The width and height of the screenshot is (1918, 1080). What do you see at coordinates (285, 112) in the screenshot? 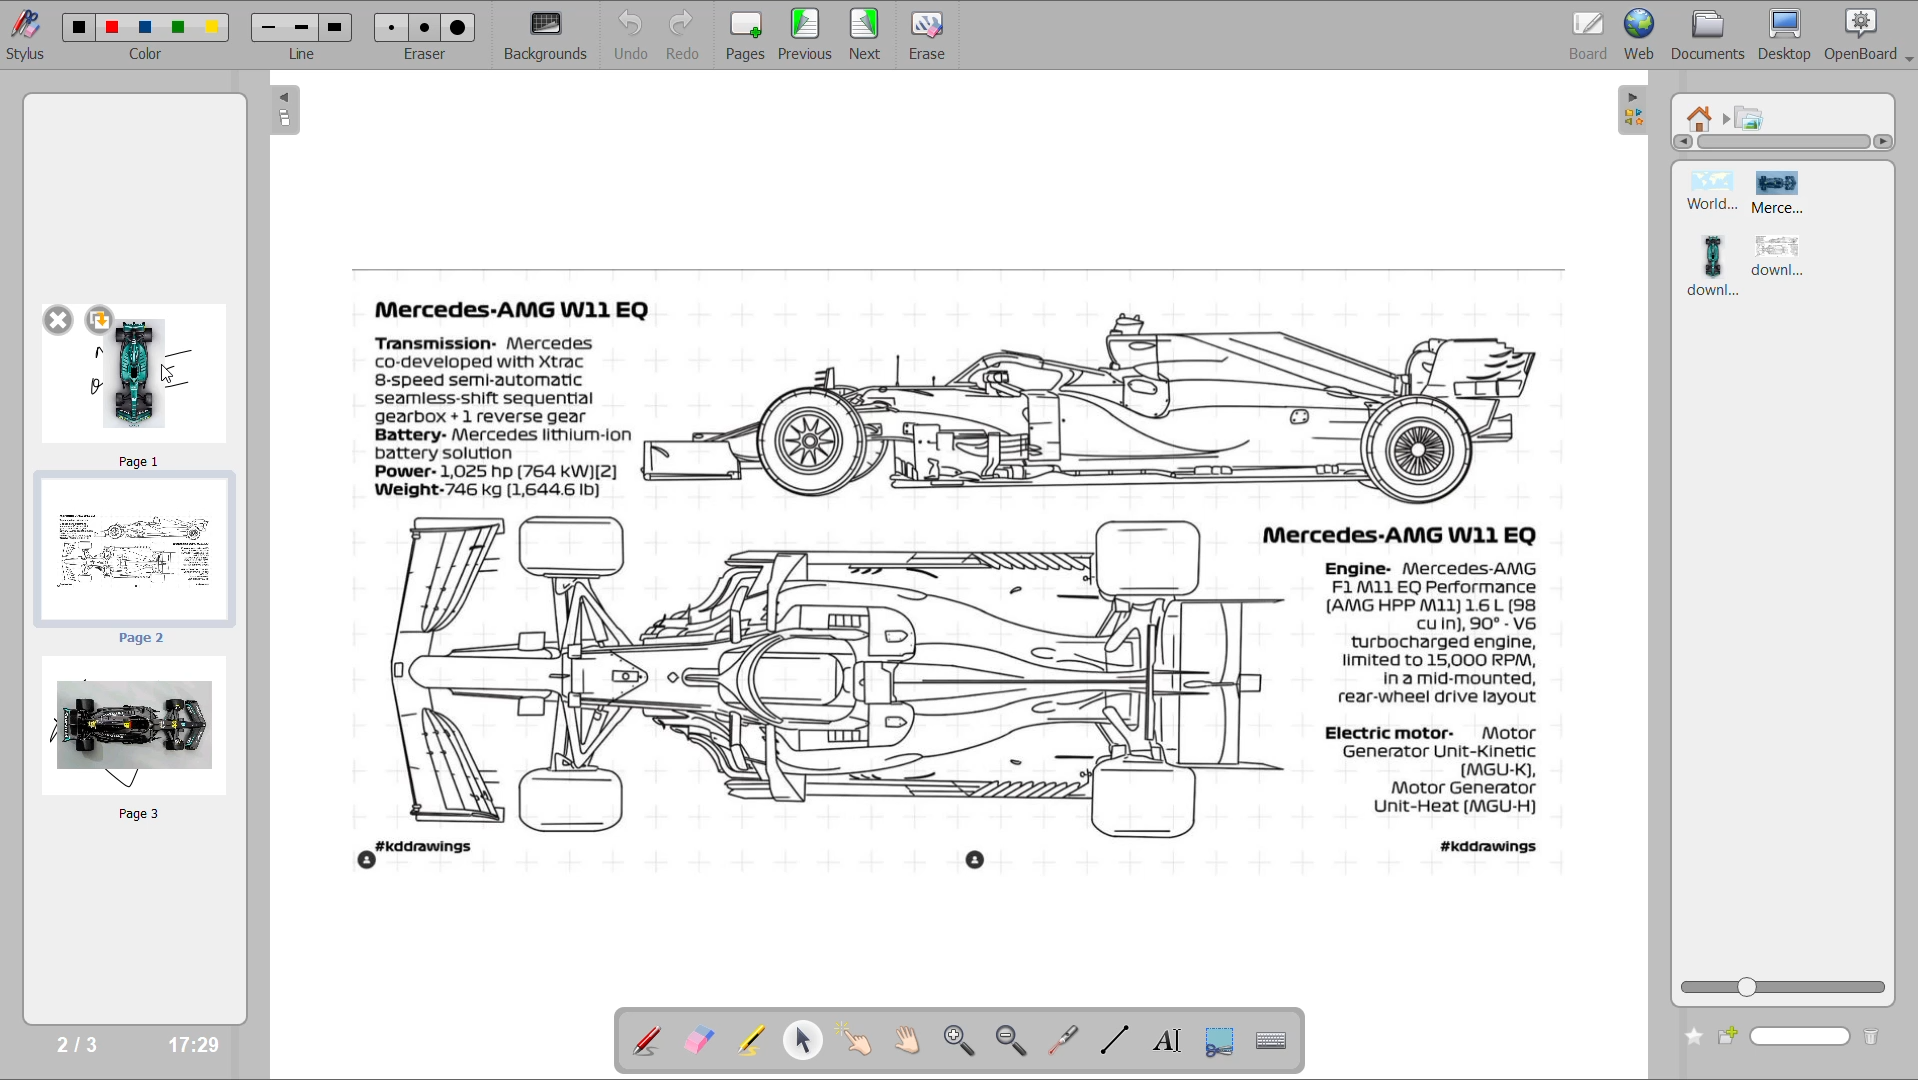
I see `collapse page preview pane` at bounding box center [285, 112].